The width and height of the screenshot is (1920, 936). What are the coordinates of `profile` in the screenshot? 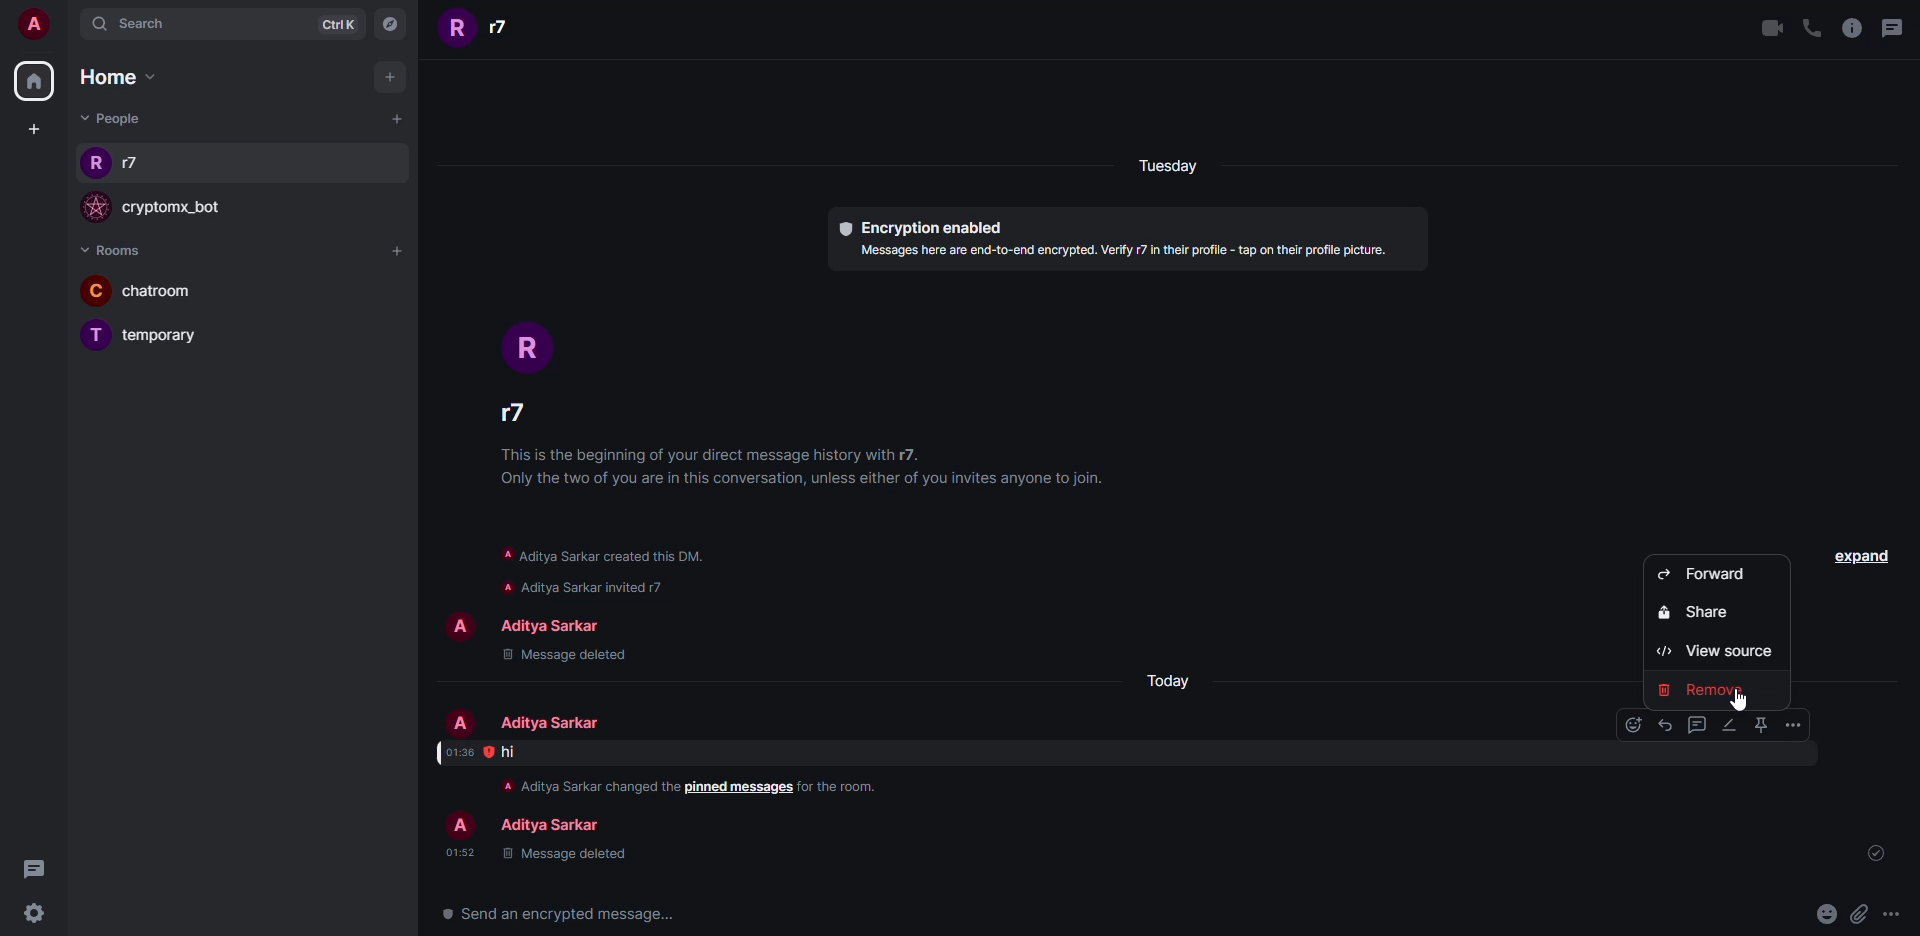 It's located at (528, 348).